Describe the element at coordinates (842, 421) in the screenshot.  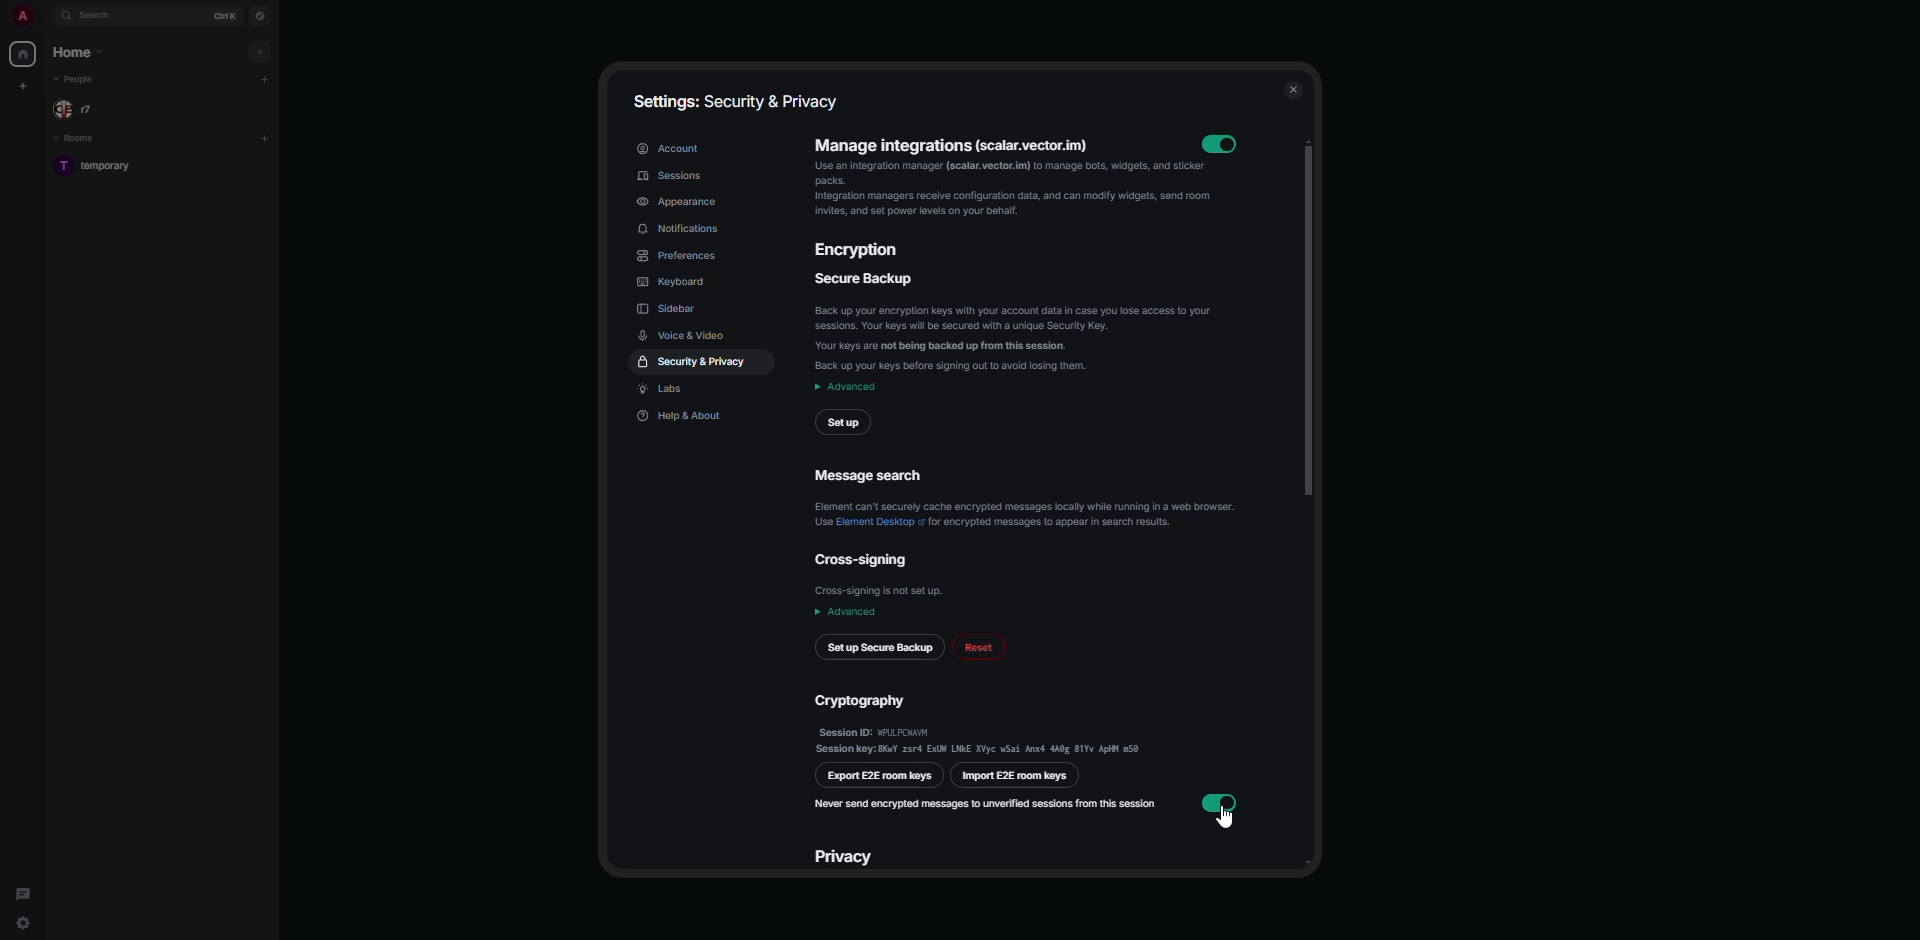
I see `setup` at that location.